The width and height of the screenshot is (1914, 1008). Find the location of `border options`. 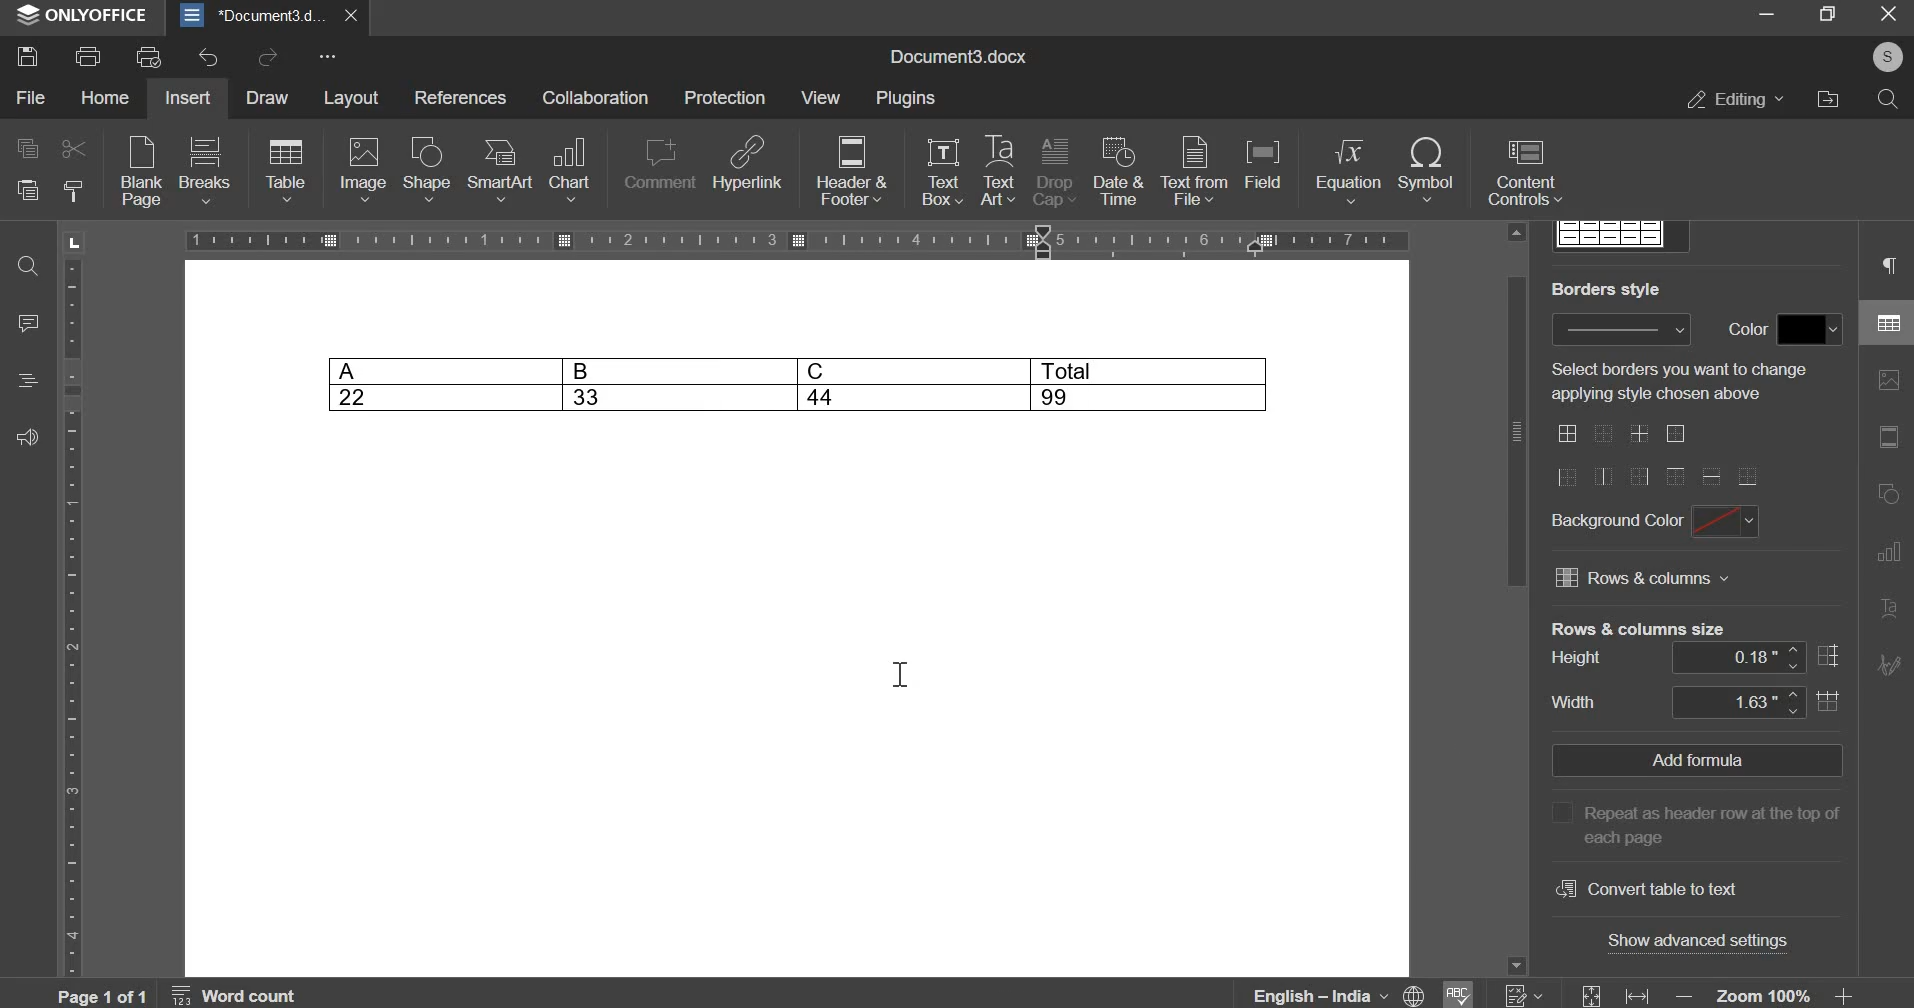

border options is located at coordinates (1657, 456).